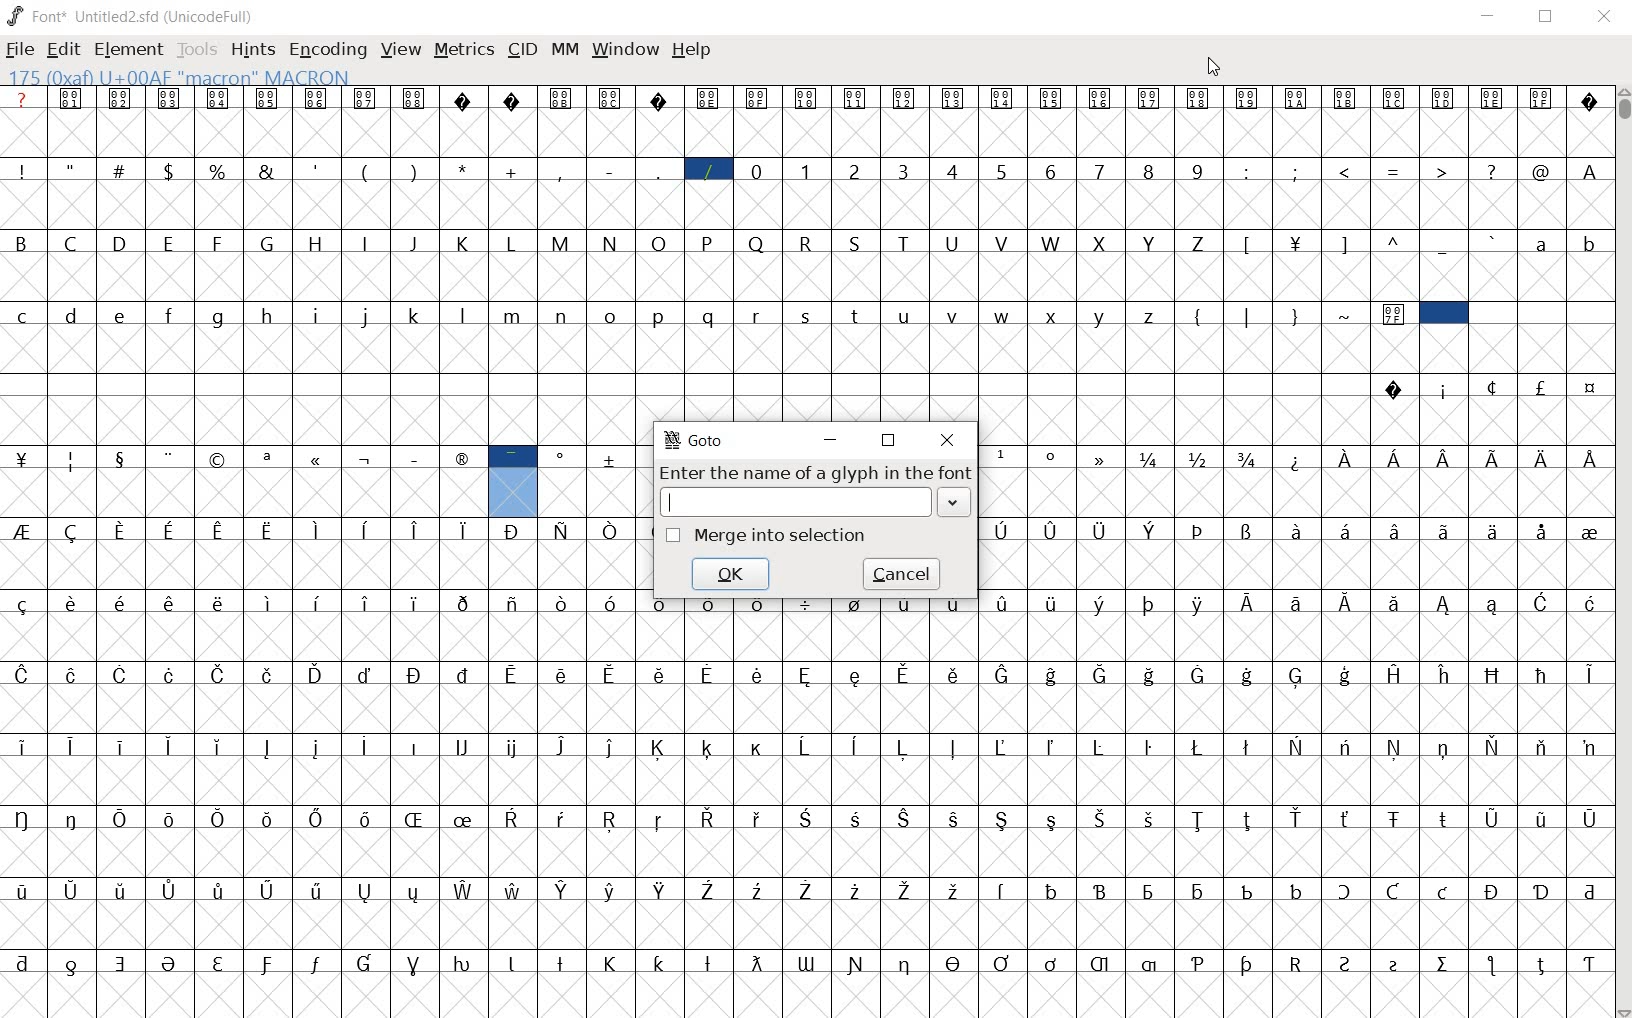  I want to click on accented characters, so click(388, 841).